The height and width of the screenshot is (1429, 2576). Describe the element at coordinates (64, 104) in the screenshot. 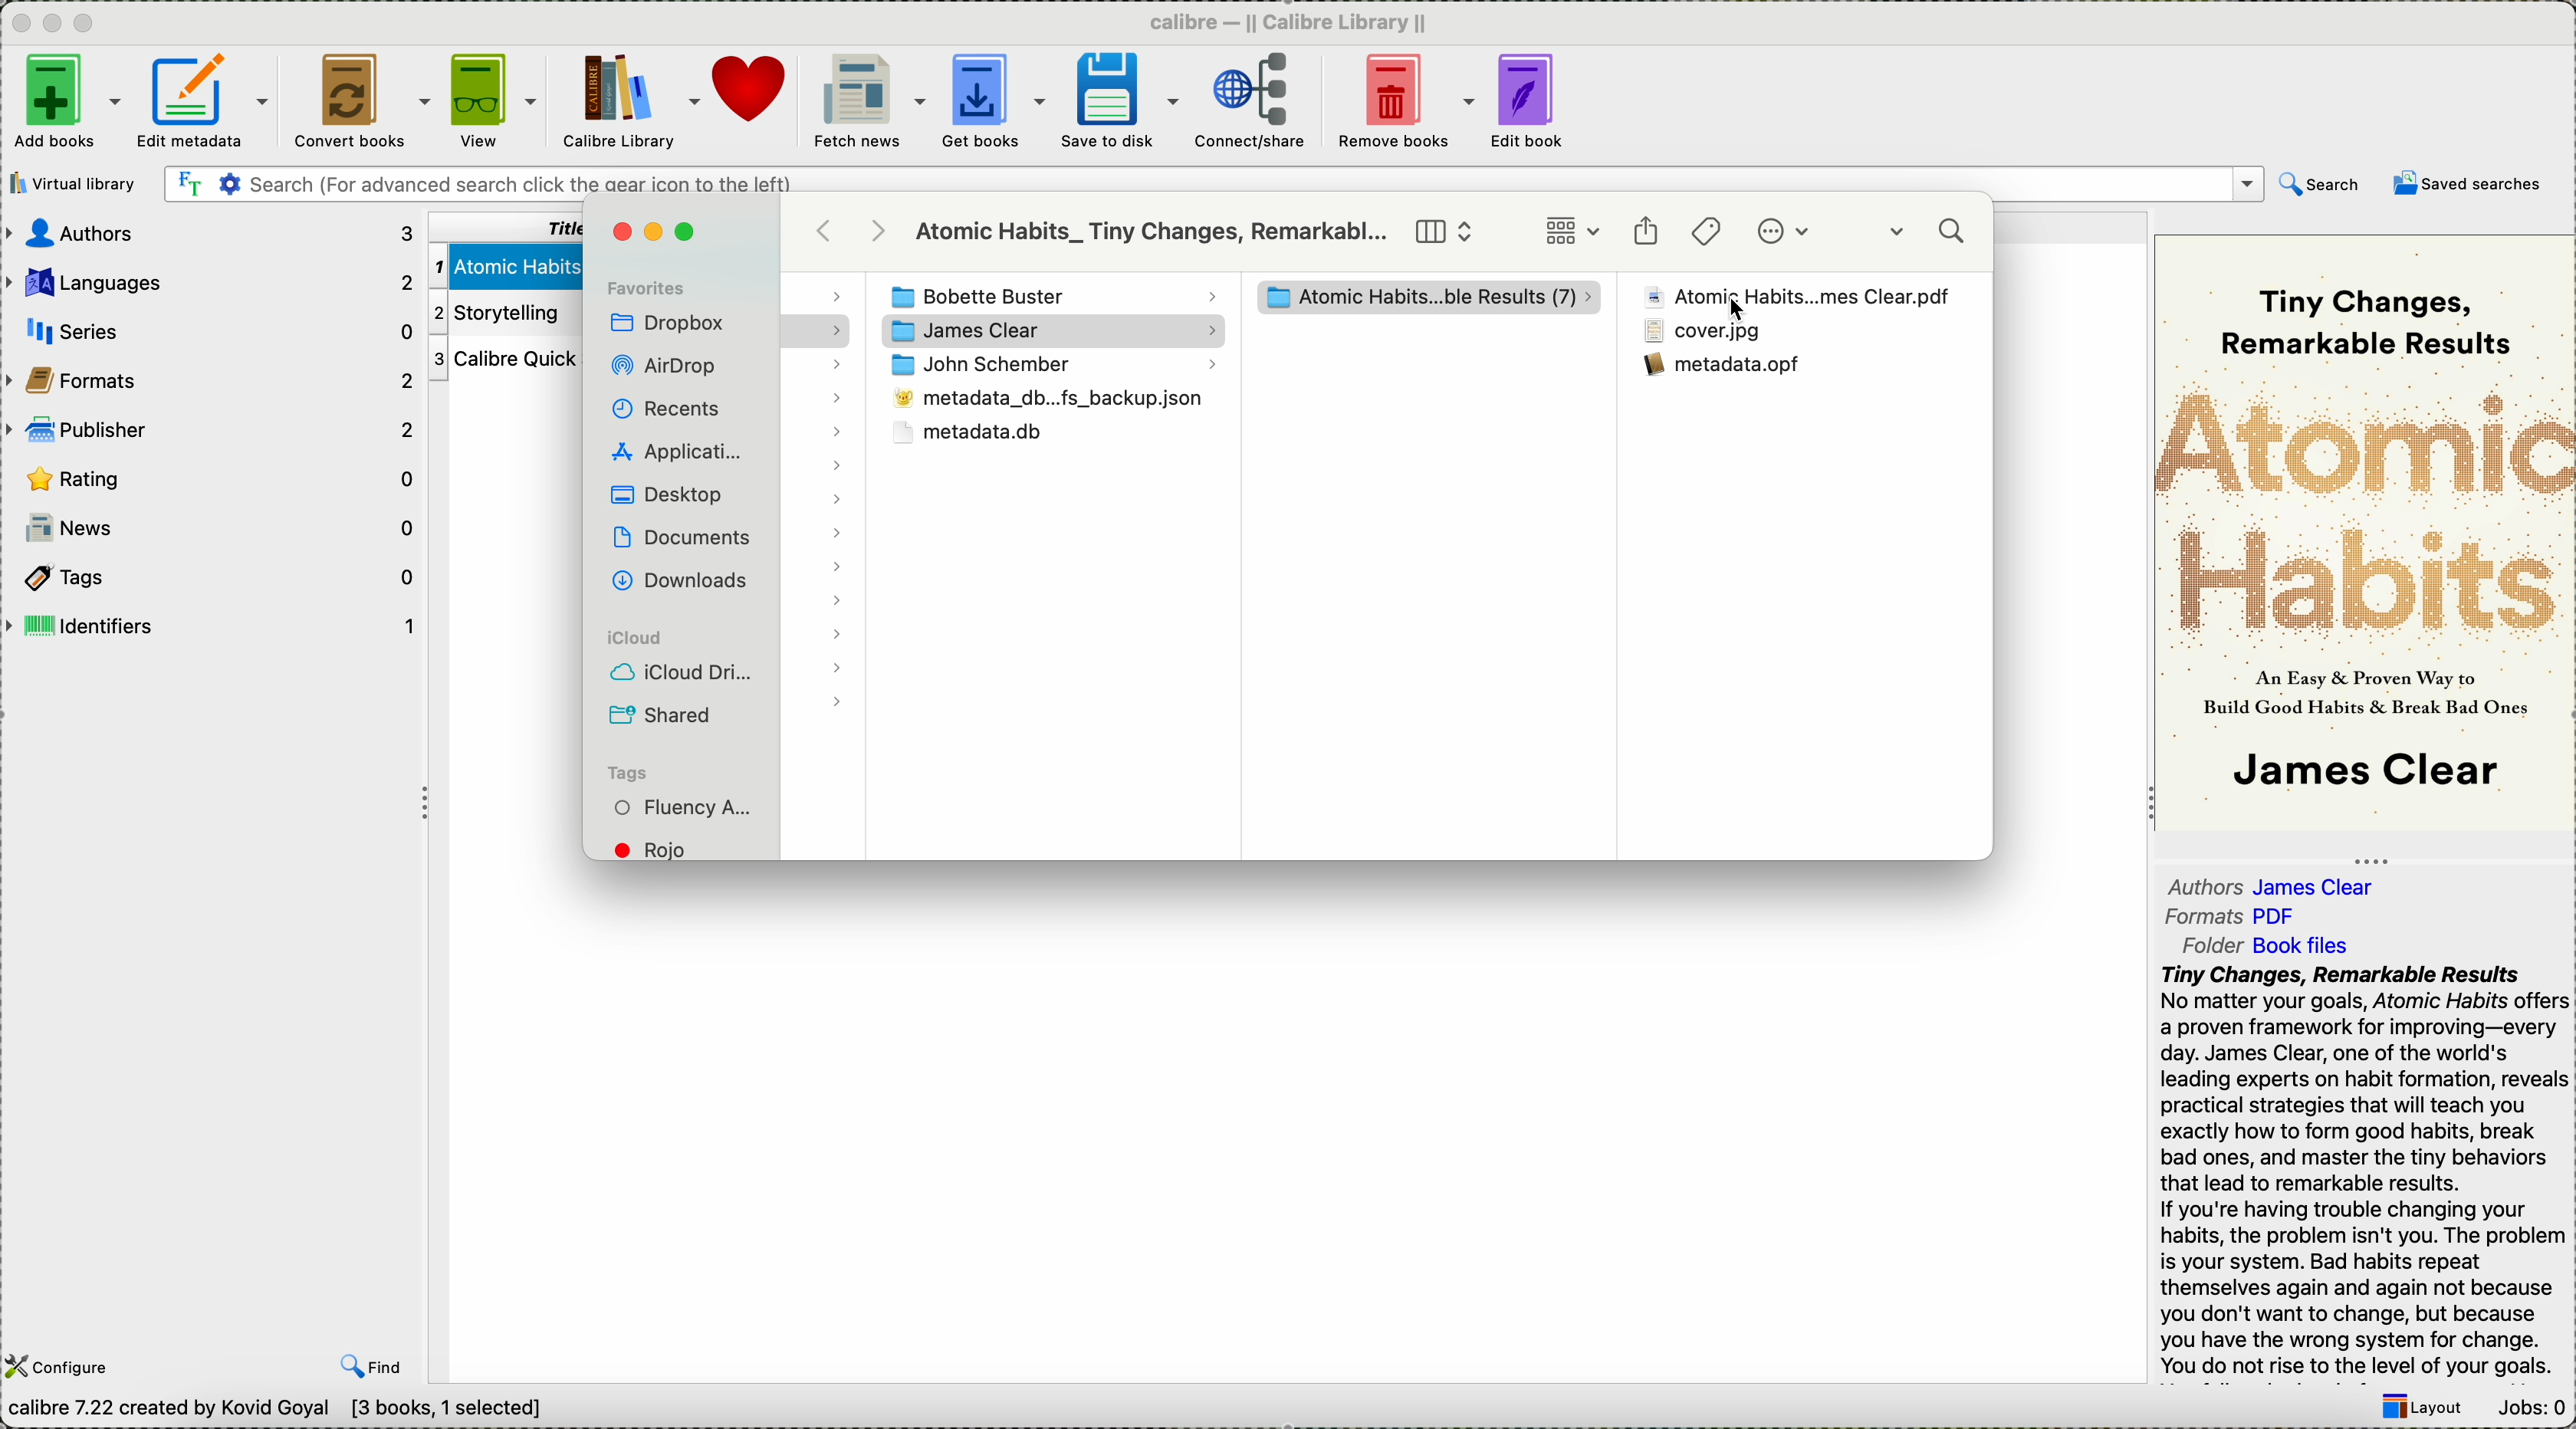

I see `add books` at that location.